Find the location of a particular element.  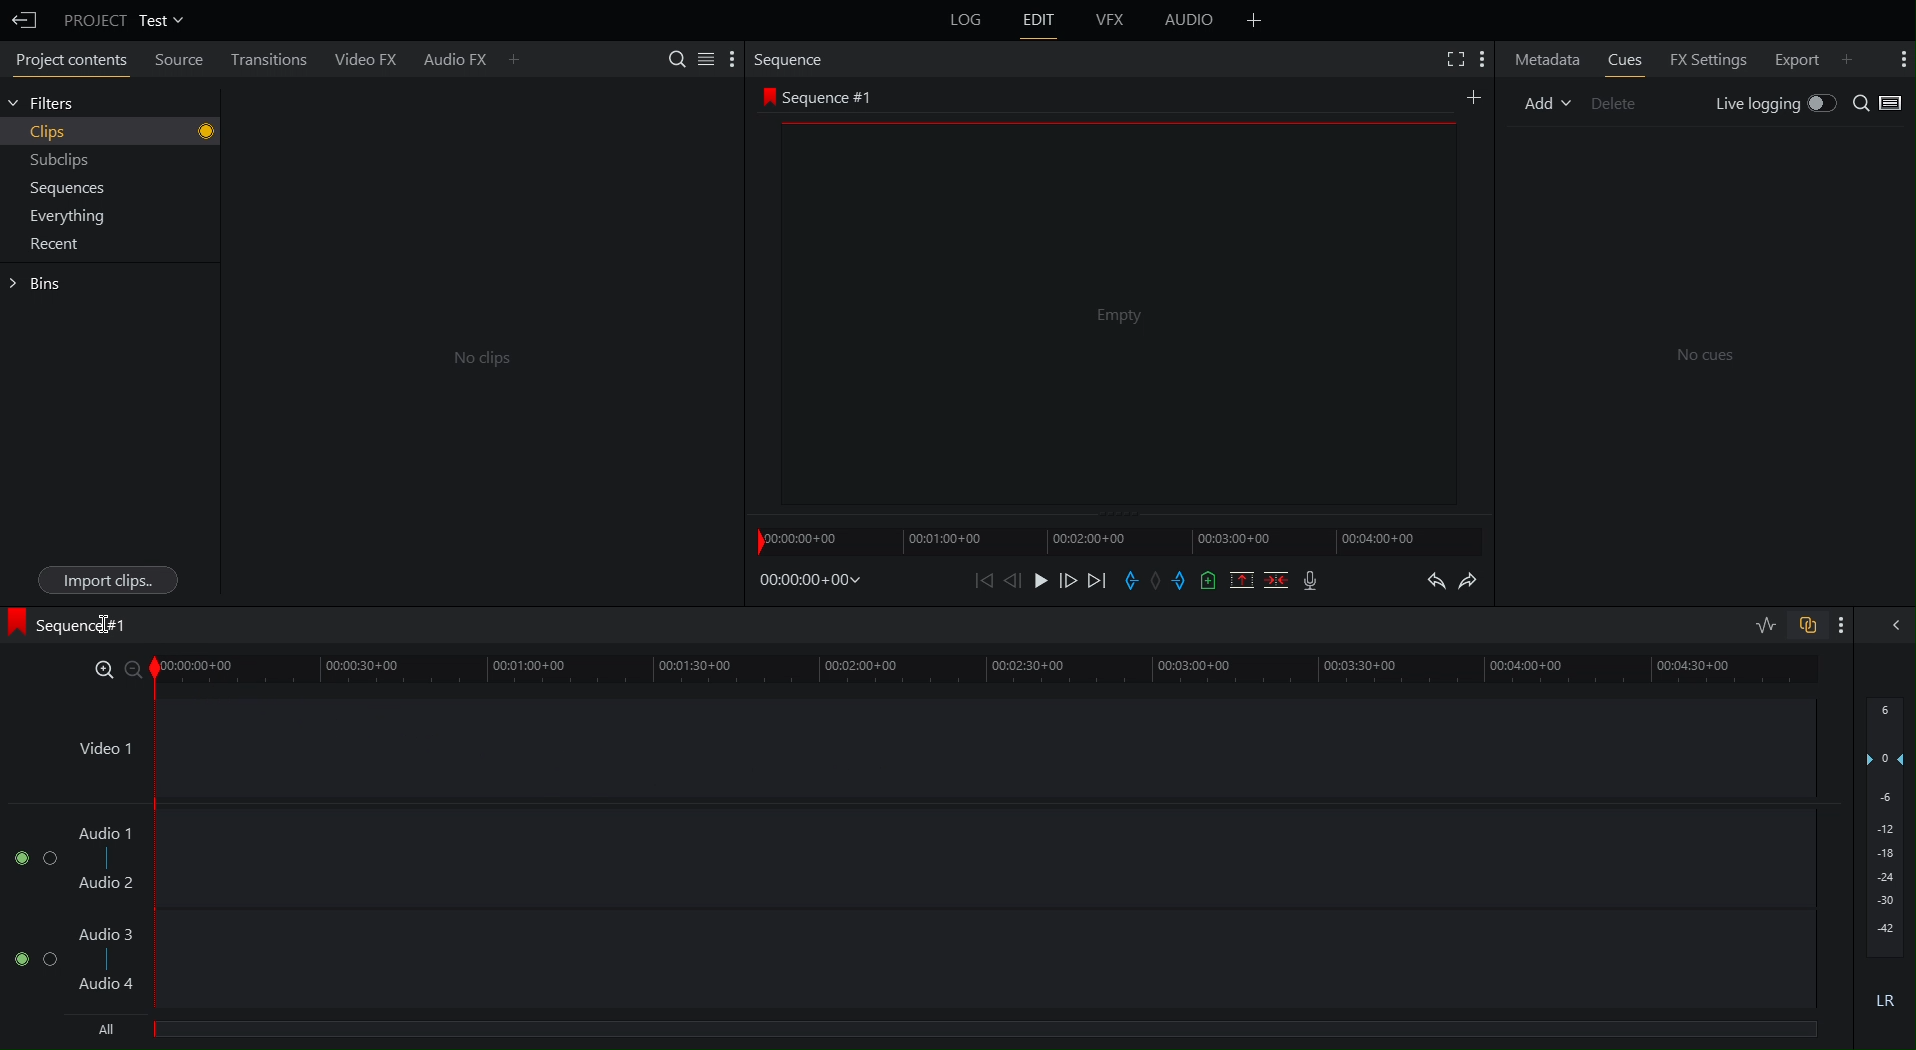

Cues is located at coordinates (1623, 57).